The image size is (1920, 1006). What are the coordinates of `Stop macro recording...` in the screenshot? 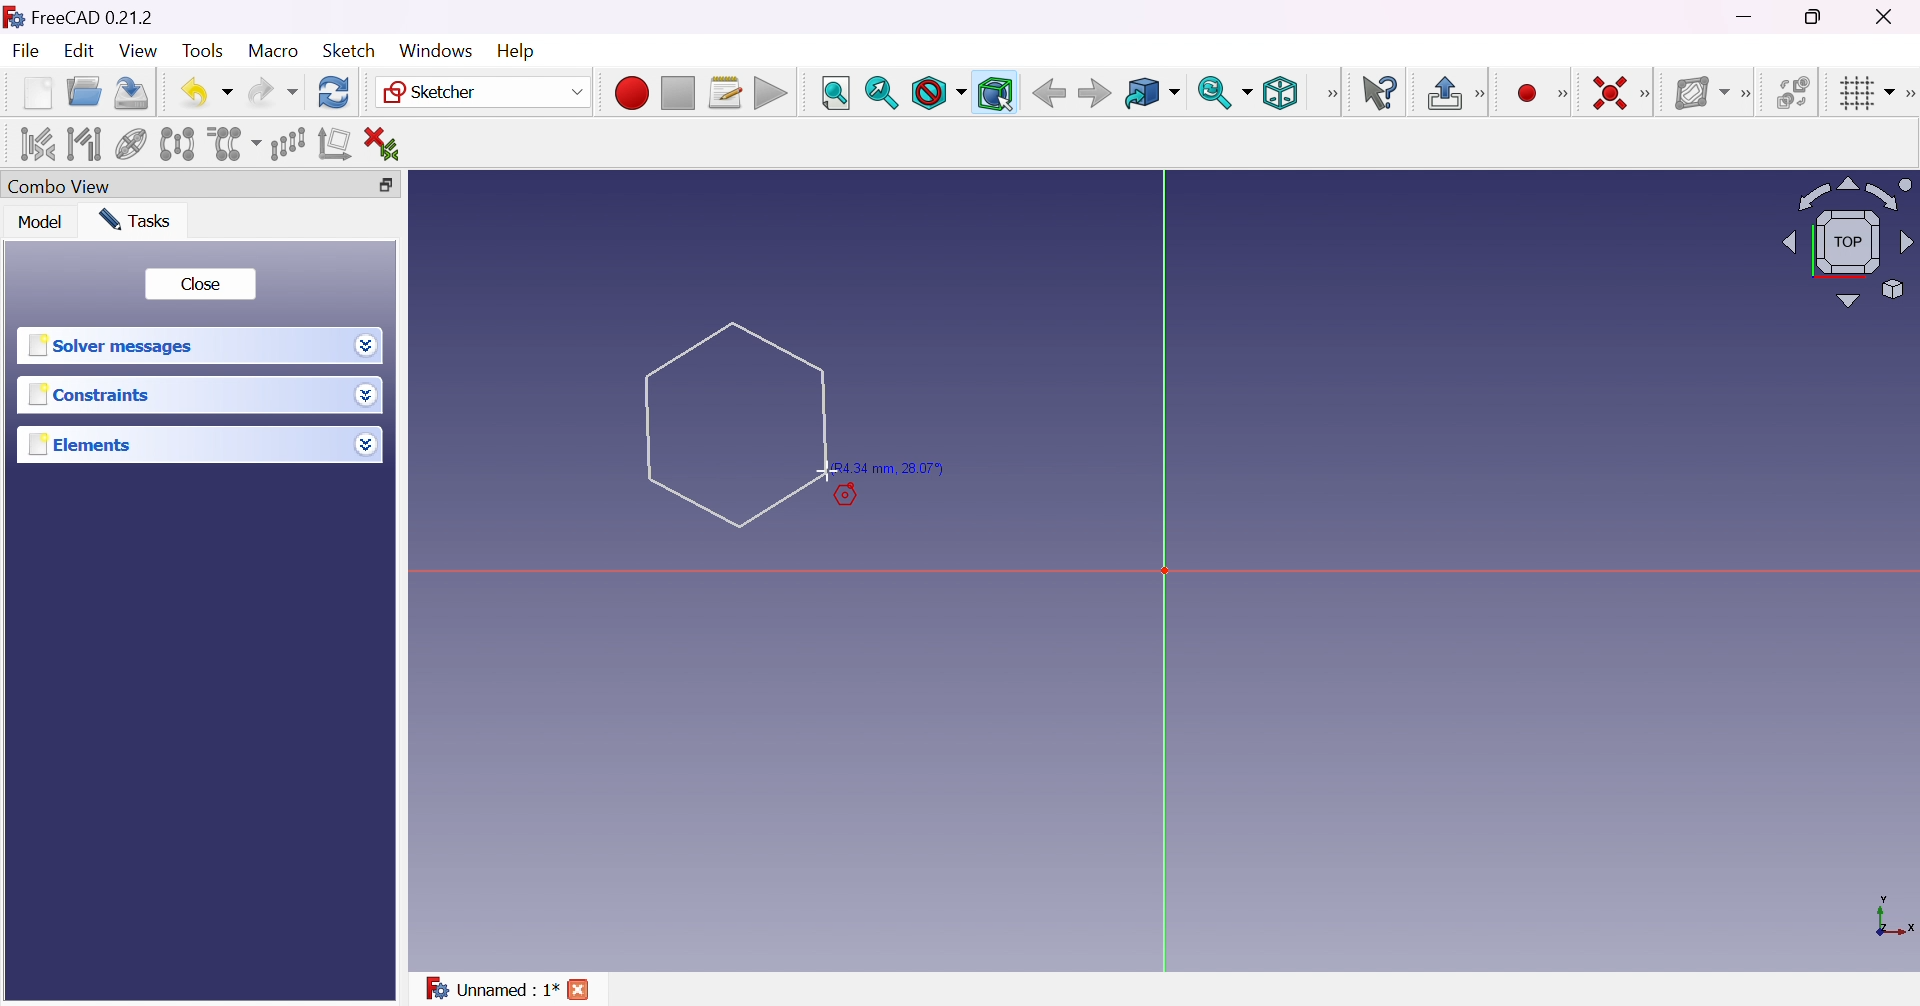 It's located at (679, 94).